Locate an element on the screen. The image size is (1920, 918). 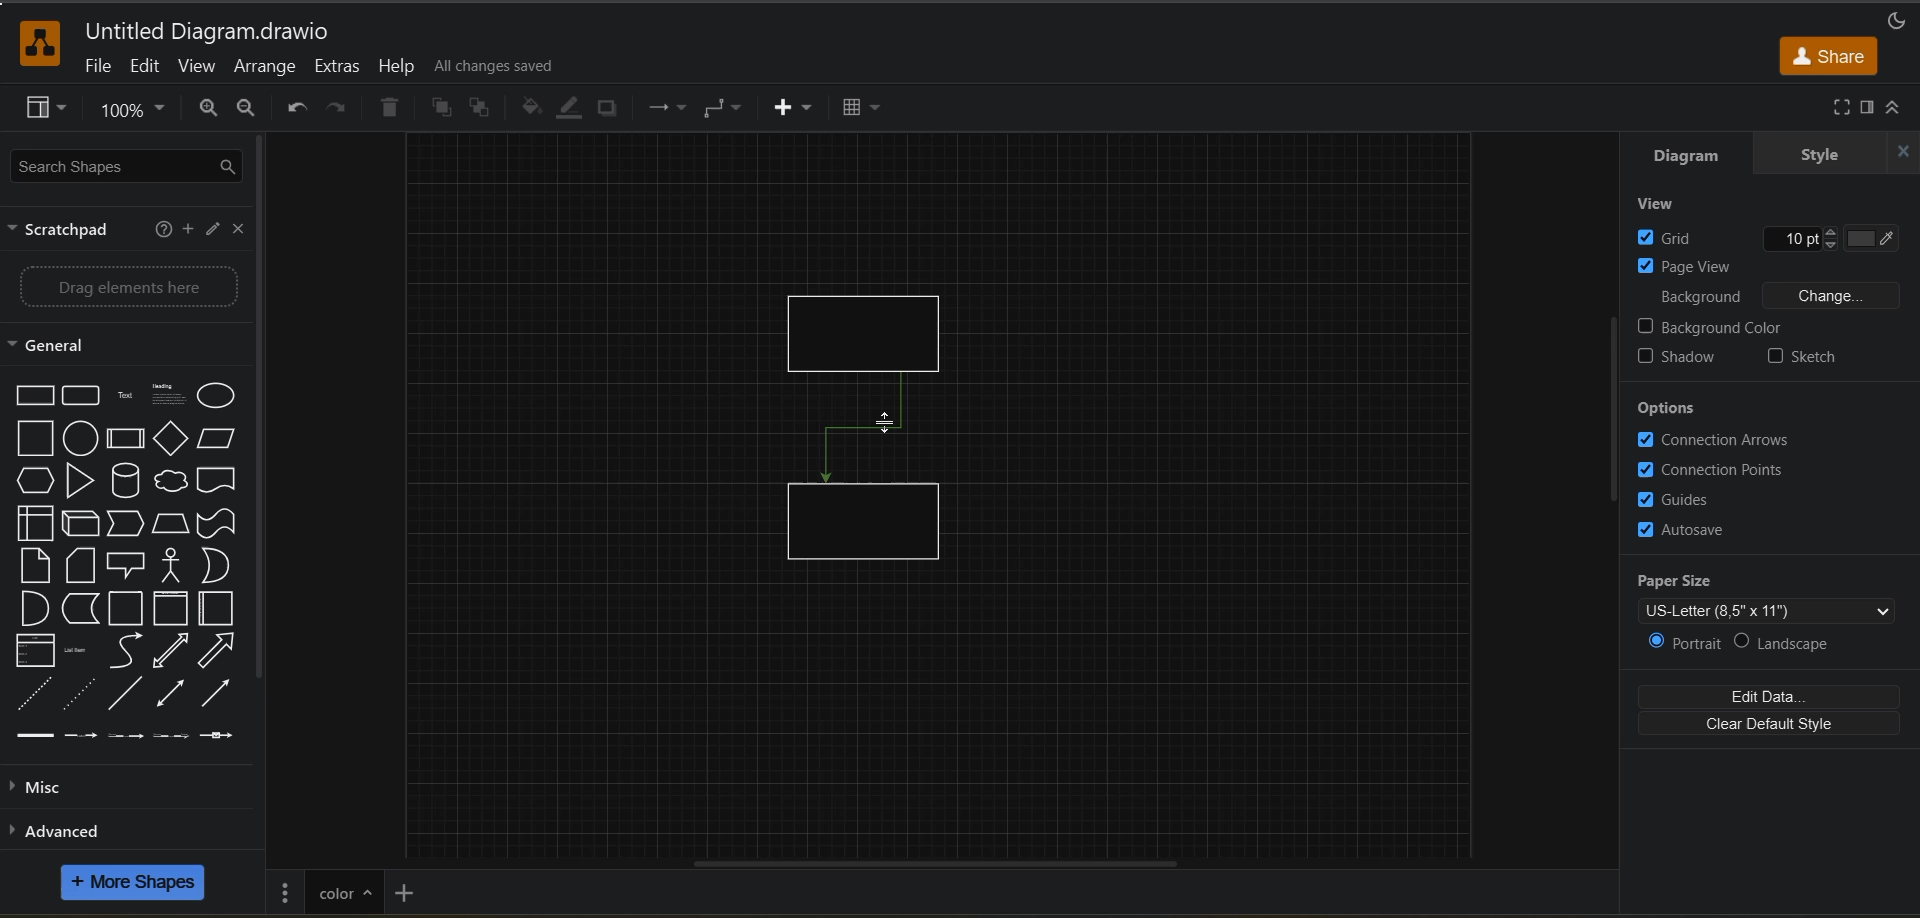
Callout is located at coordinates (132, 564).